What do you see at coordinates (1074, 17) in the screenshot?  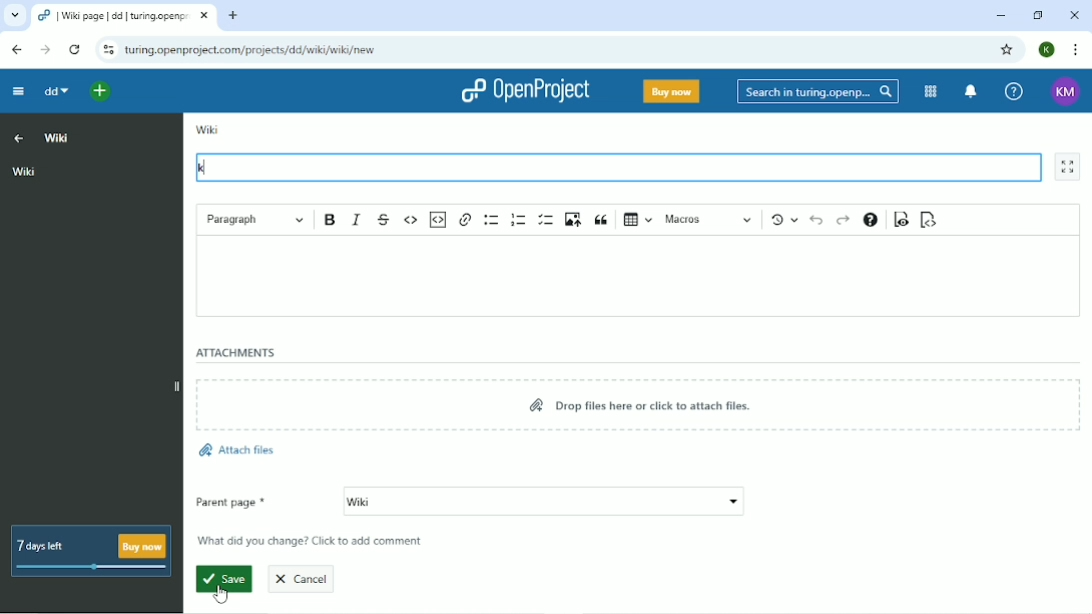 I see `Close` at bounding box center [1074, 17].